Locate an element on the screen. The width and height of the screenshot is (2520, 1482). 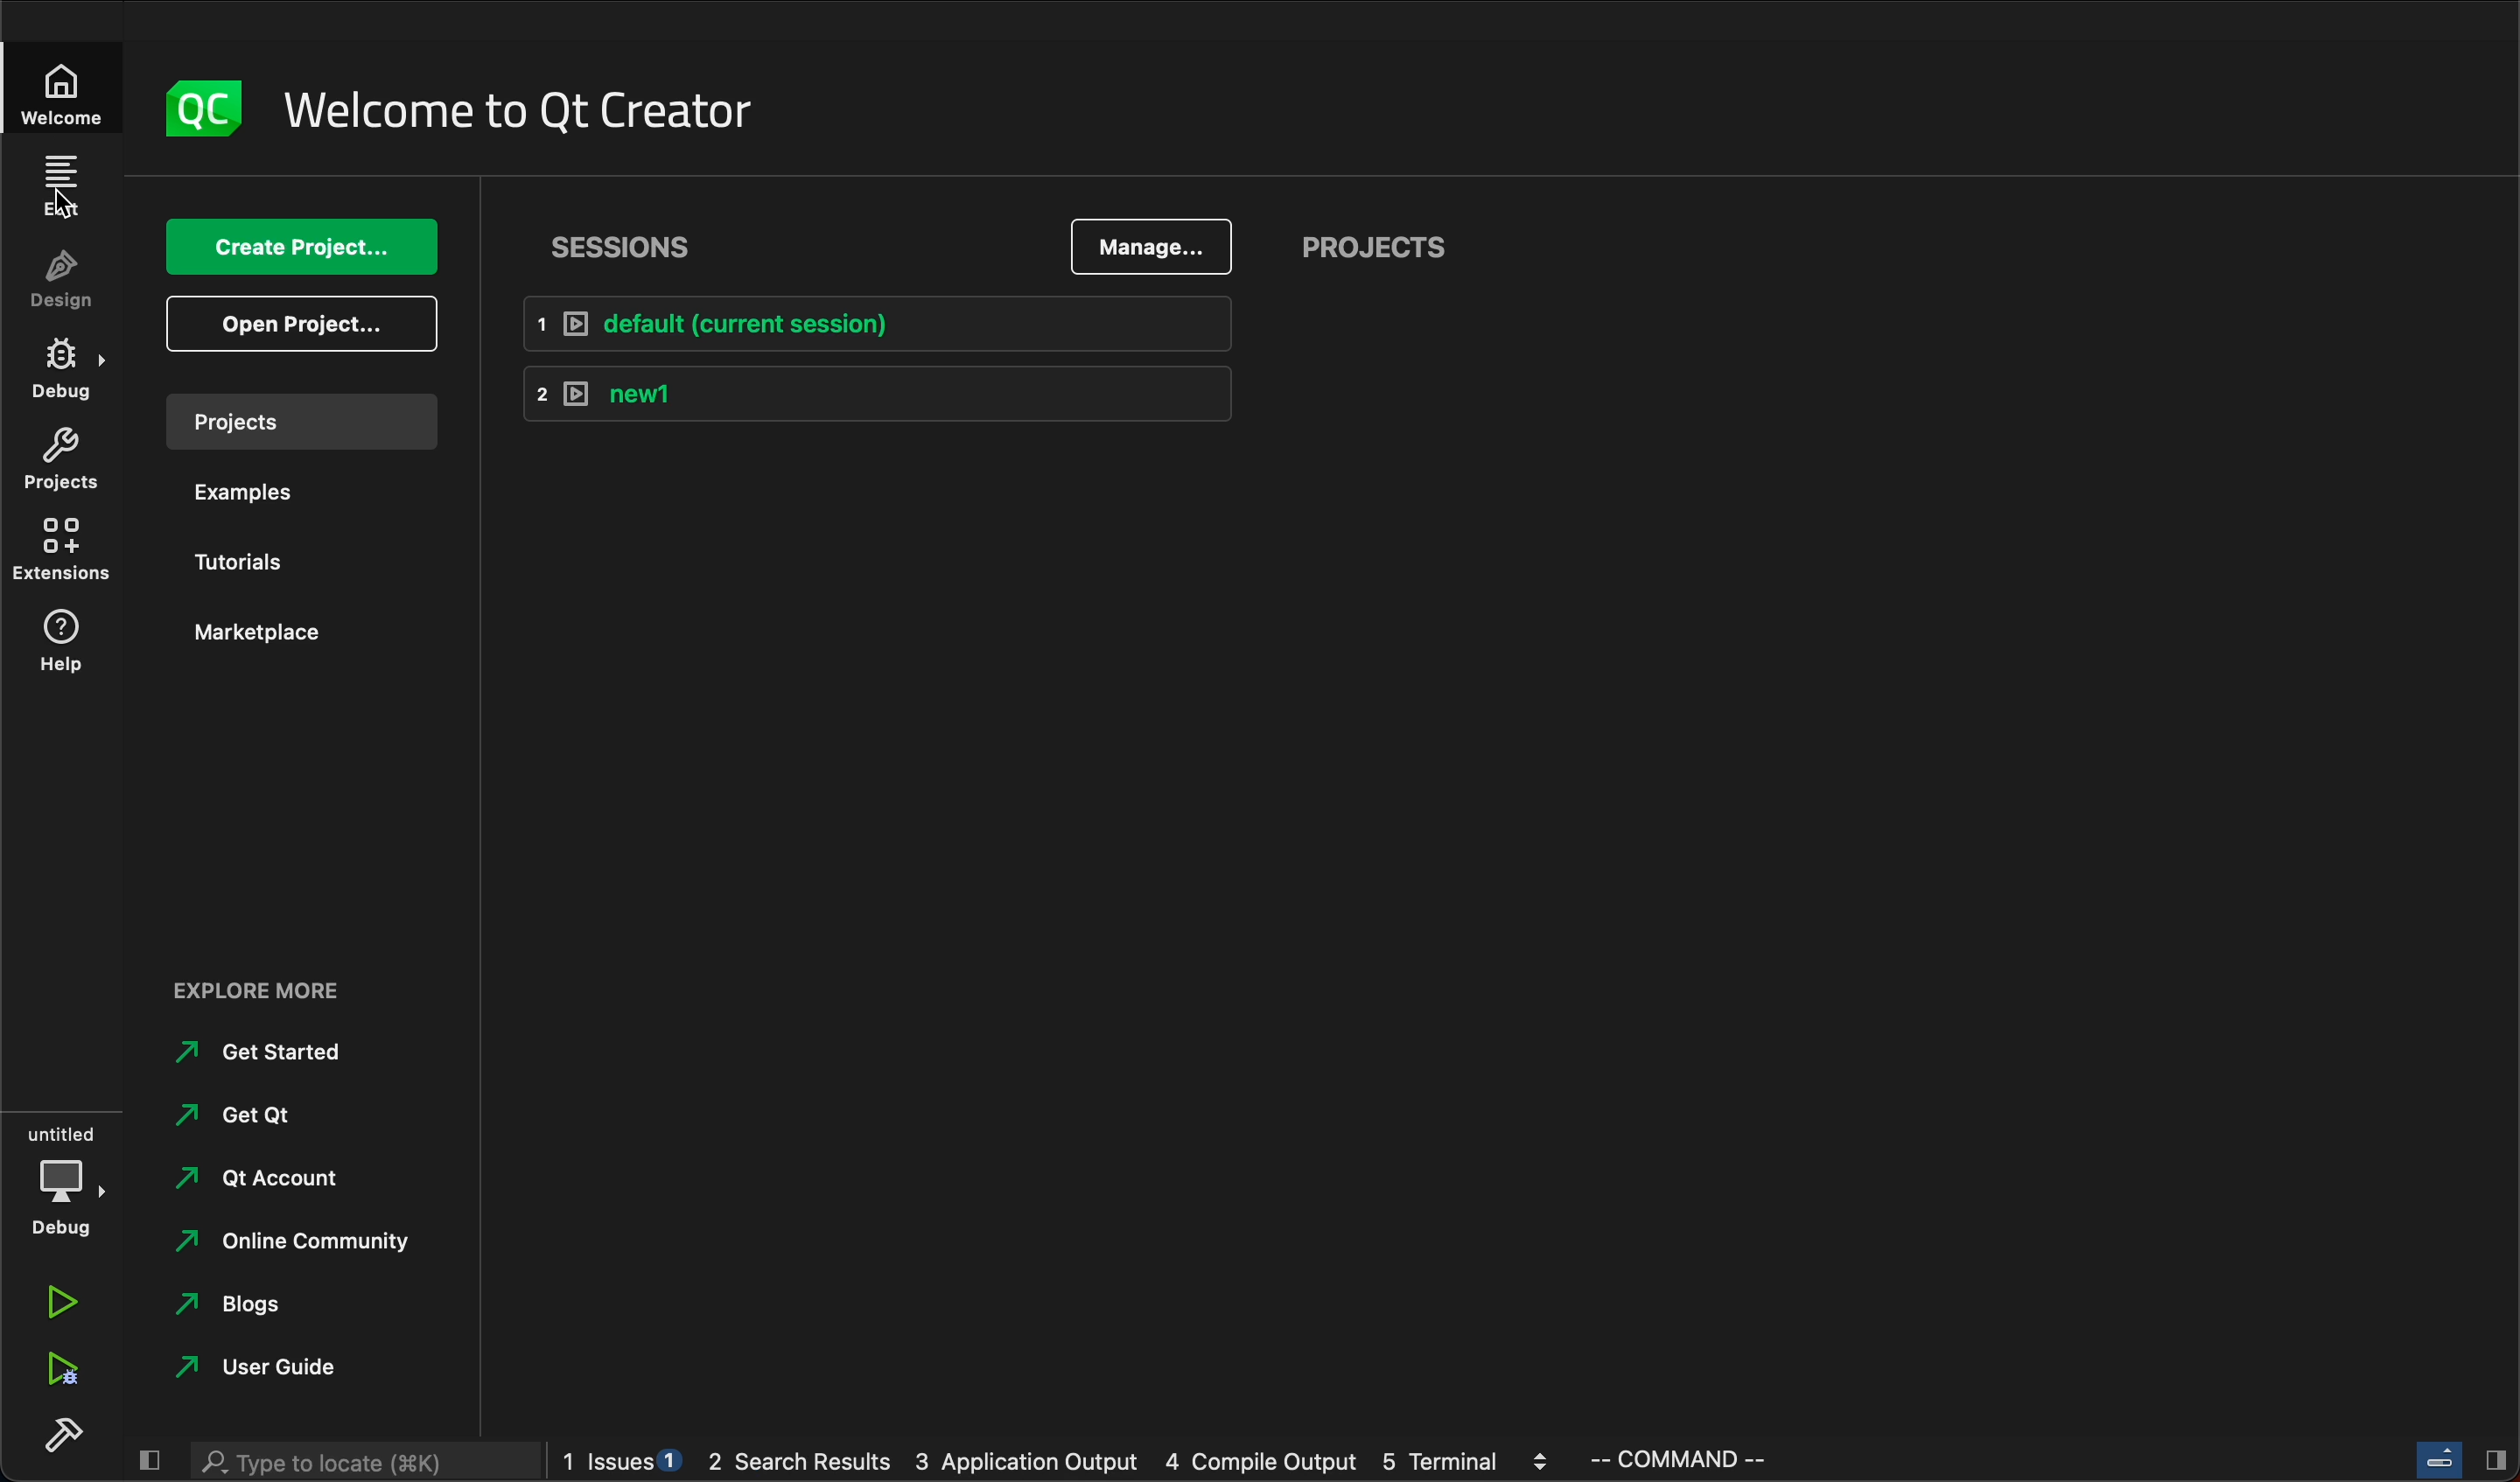
debug is located at coordinates (60, 1179).